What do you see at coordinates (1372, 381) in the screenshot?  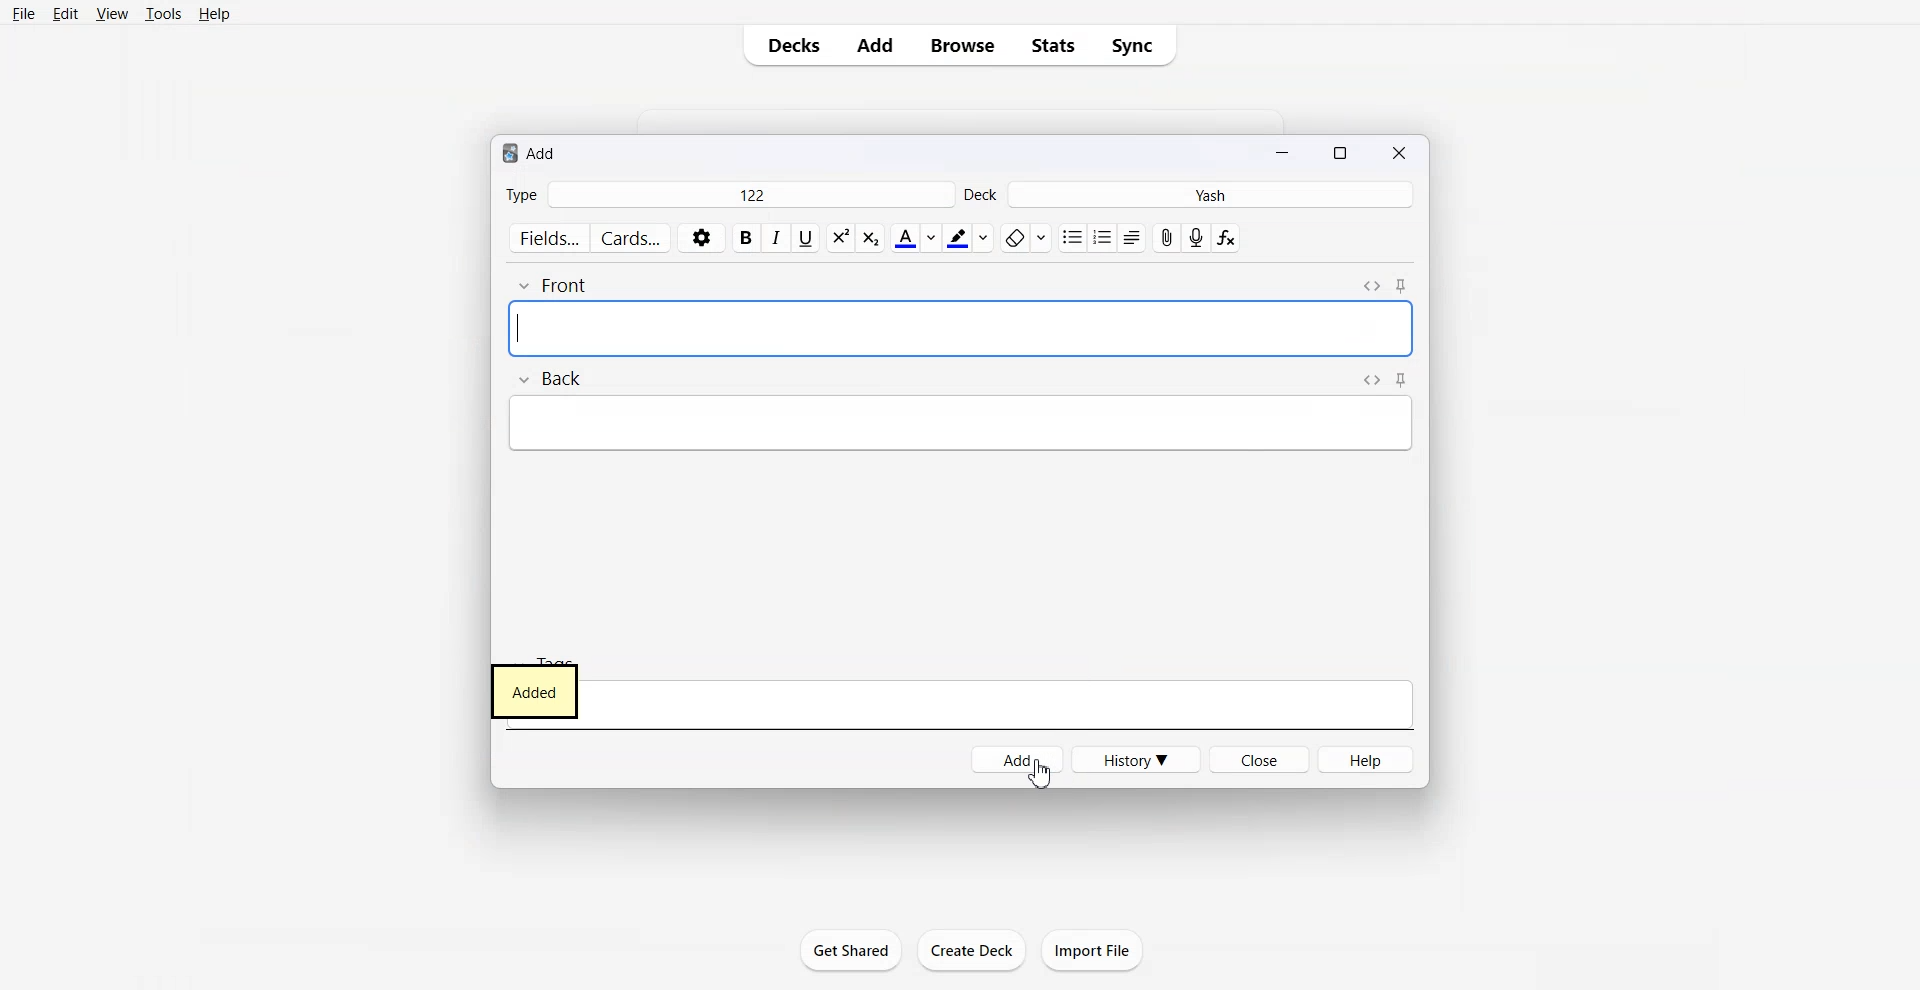 I see `Toggle HTML Editor` at bounding box center [1372, 381].